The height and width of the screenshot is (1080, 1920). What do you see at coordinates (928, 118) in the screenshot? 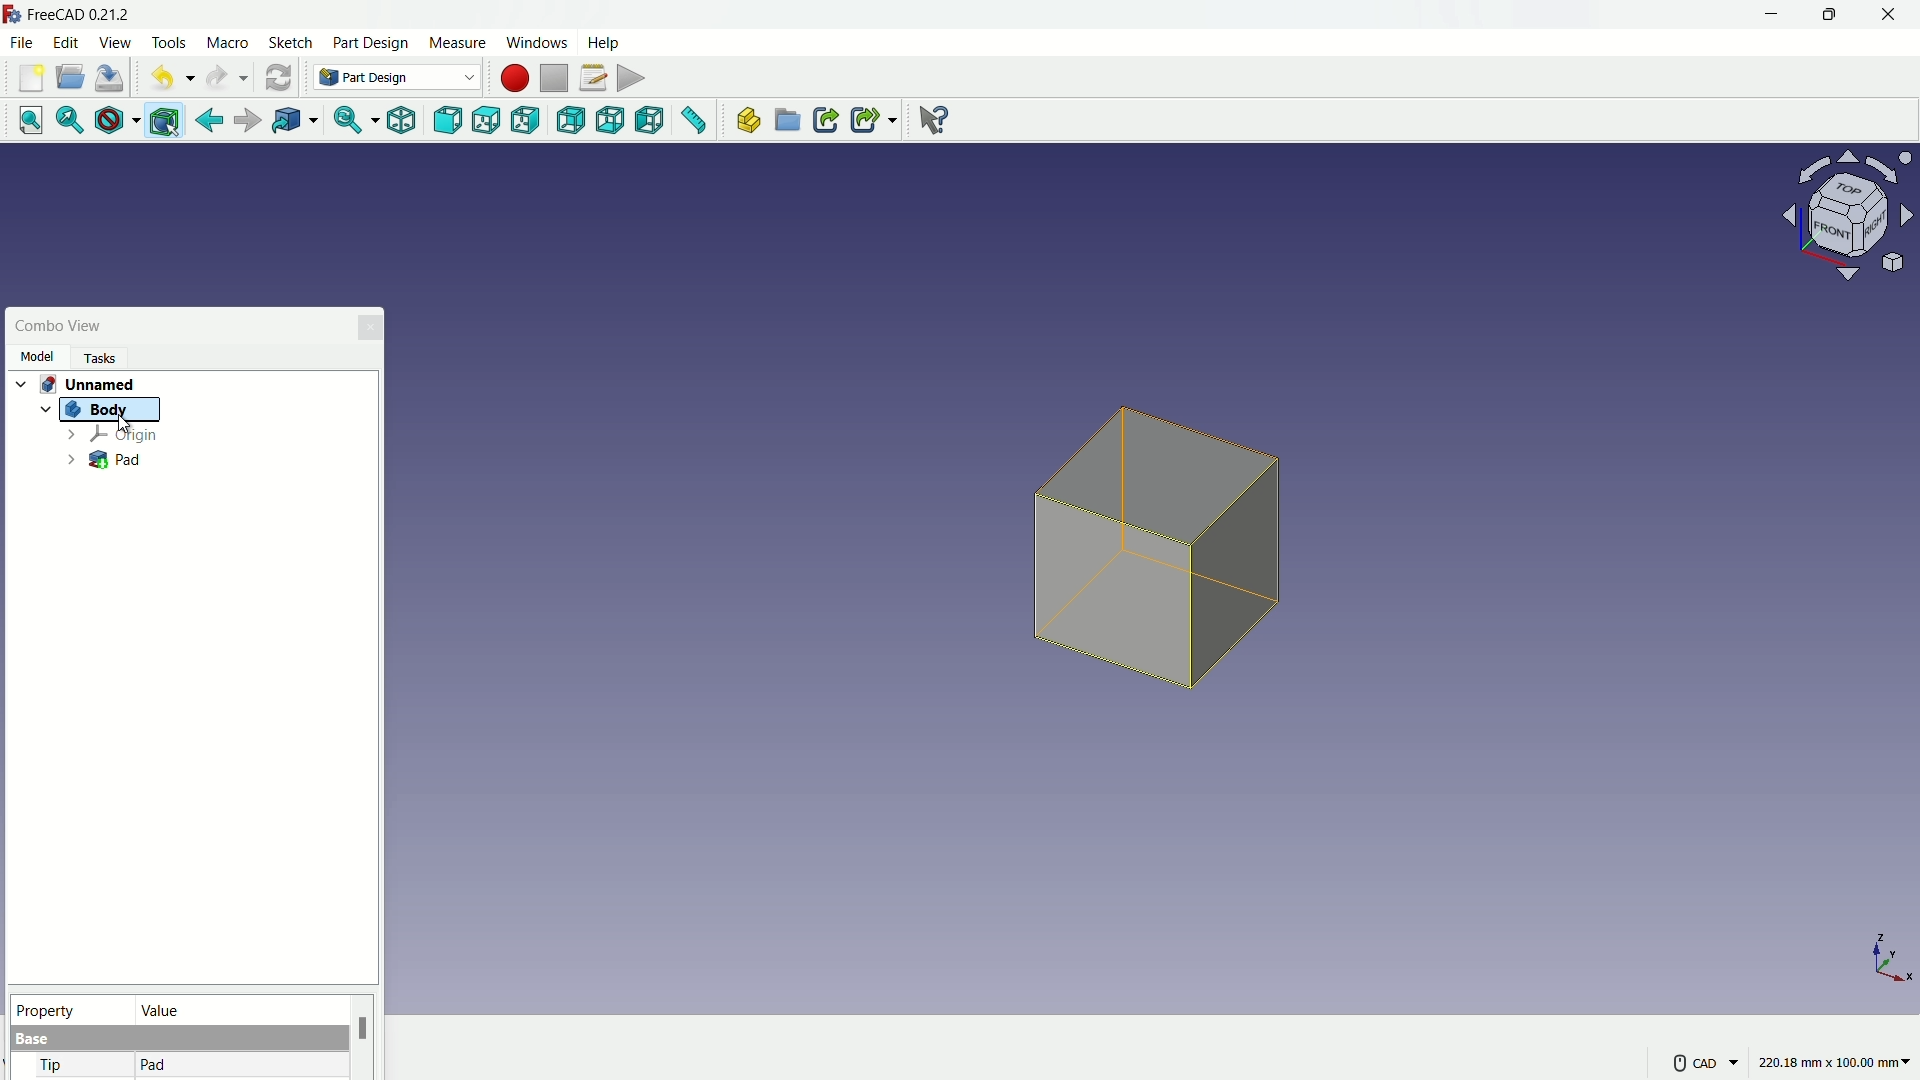
I see `help extension` at bounding box center [928, 118].